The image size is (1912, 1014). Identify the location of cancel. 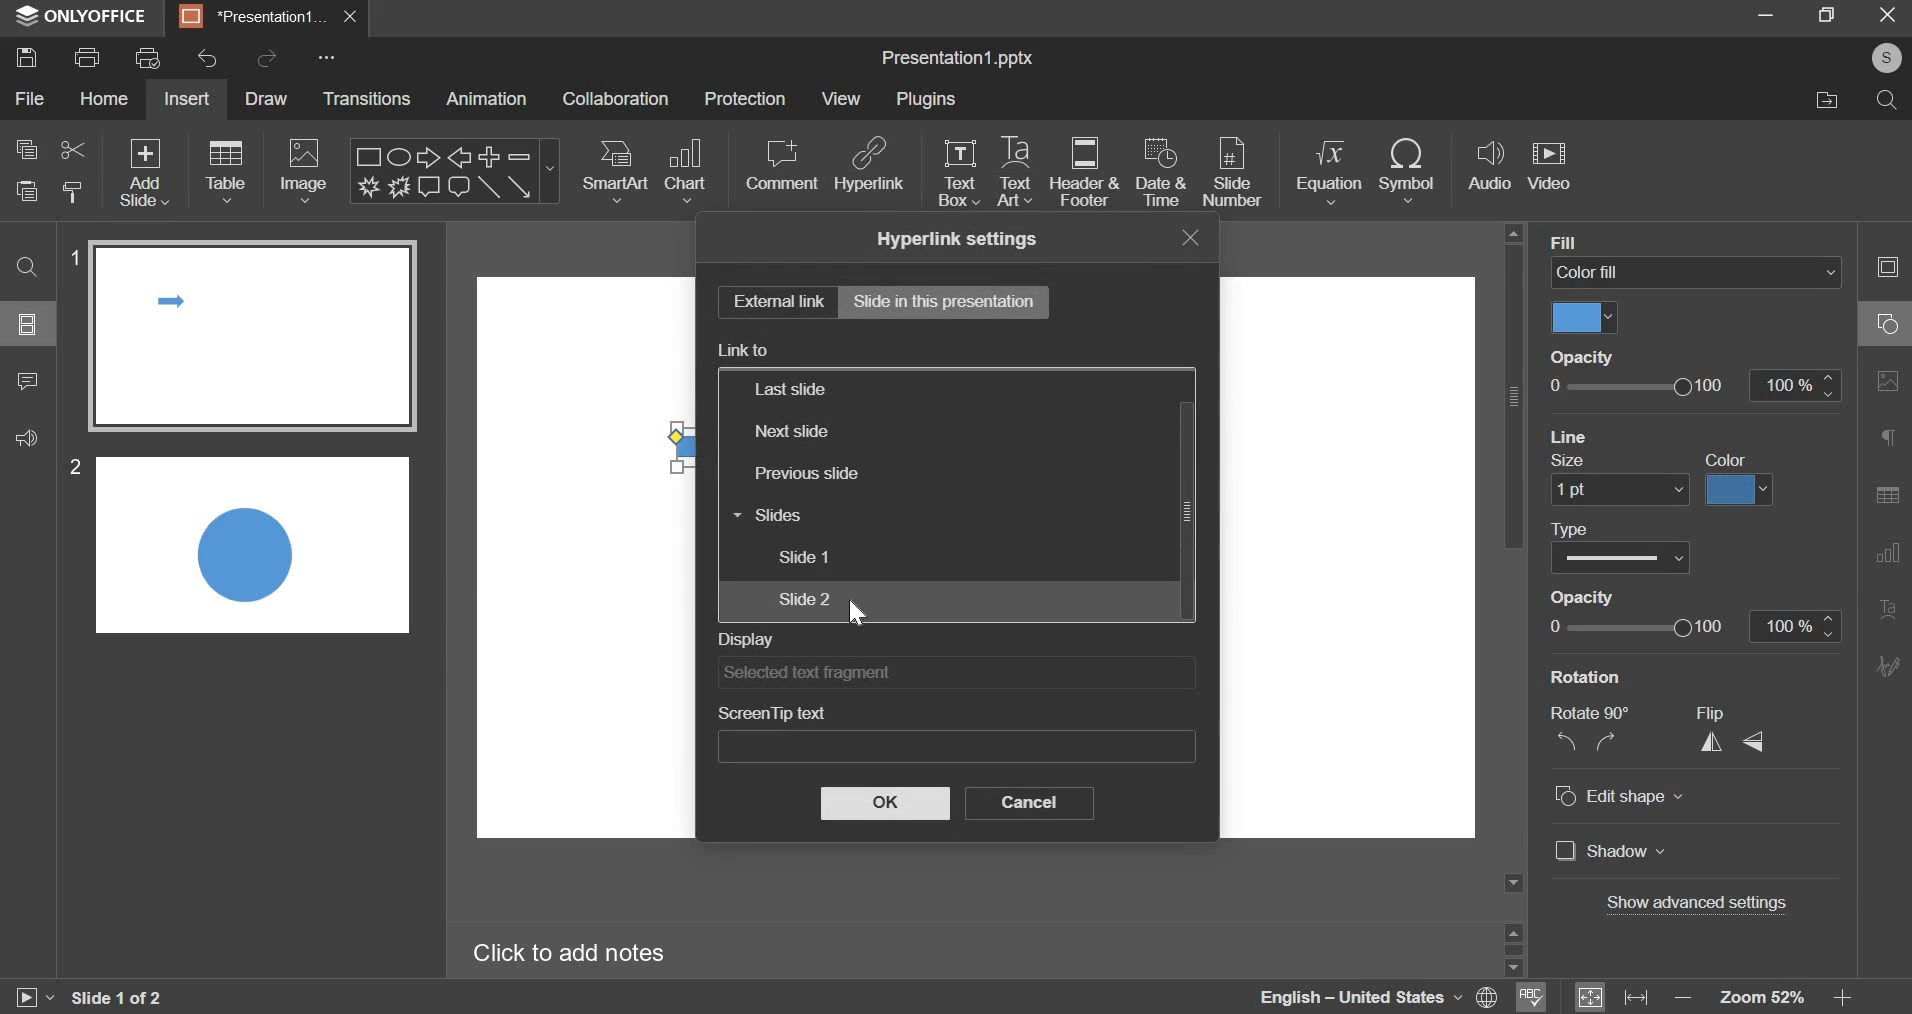
(1030, 803).